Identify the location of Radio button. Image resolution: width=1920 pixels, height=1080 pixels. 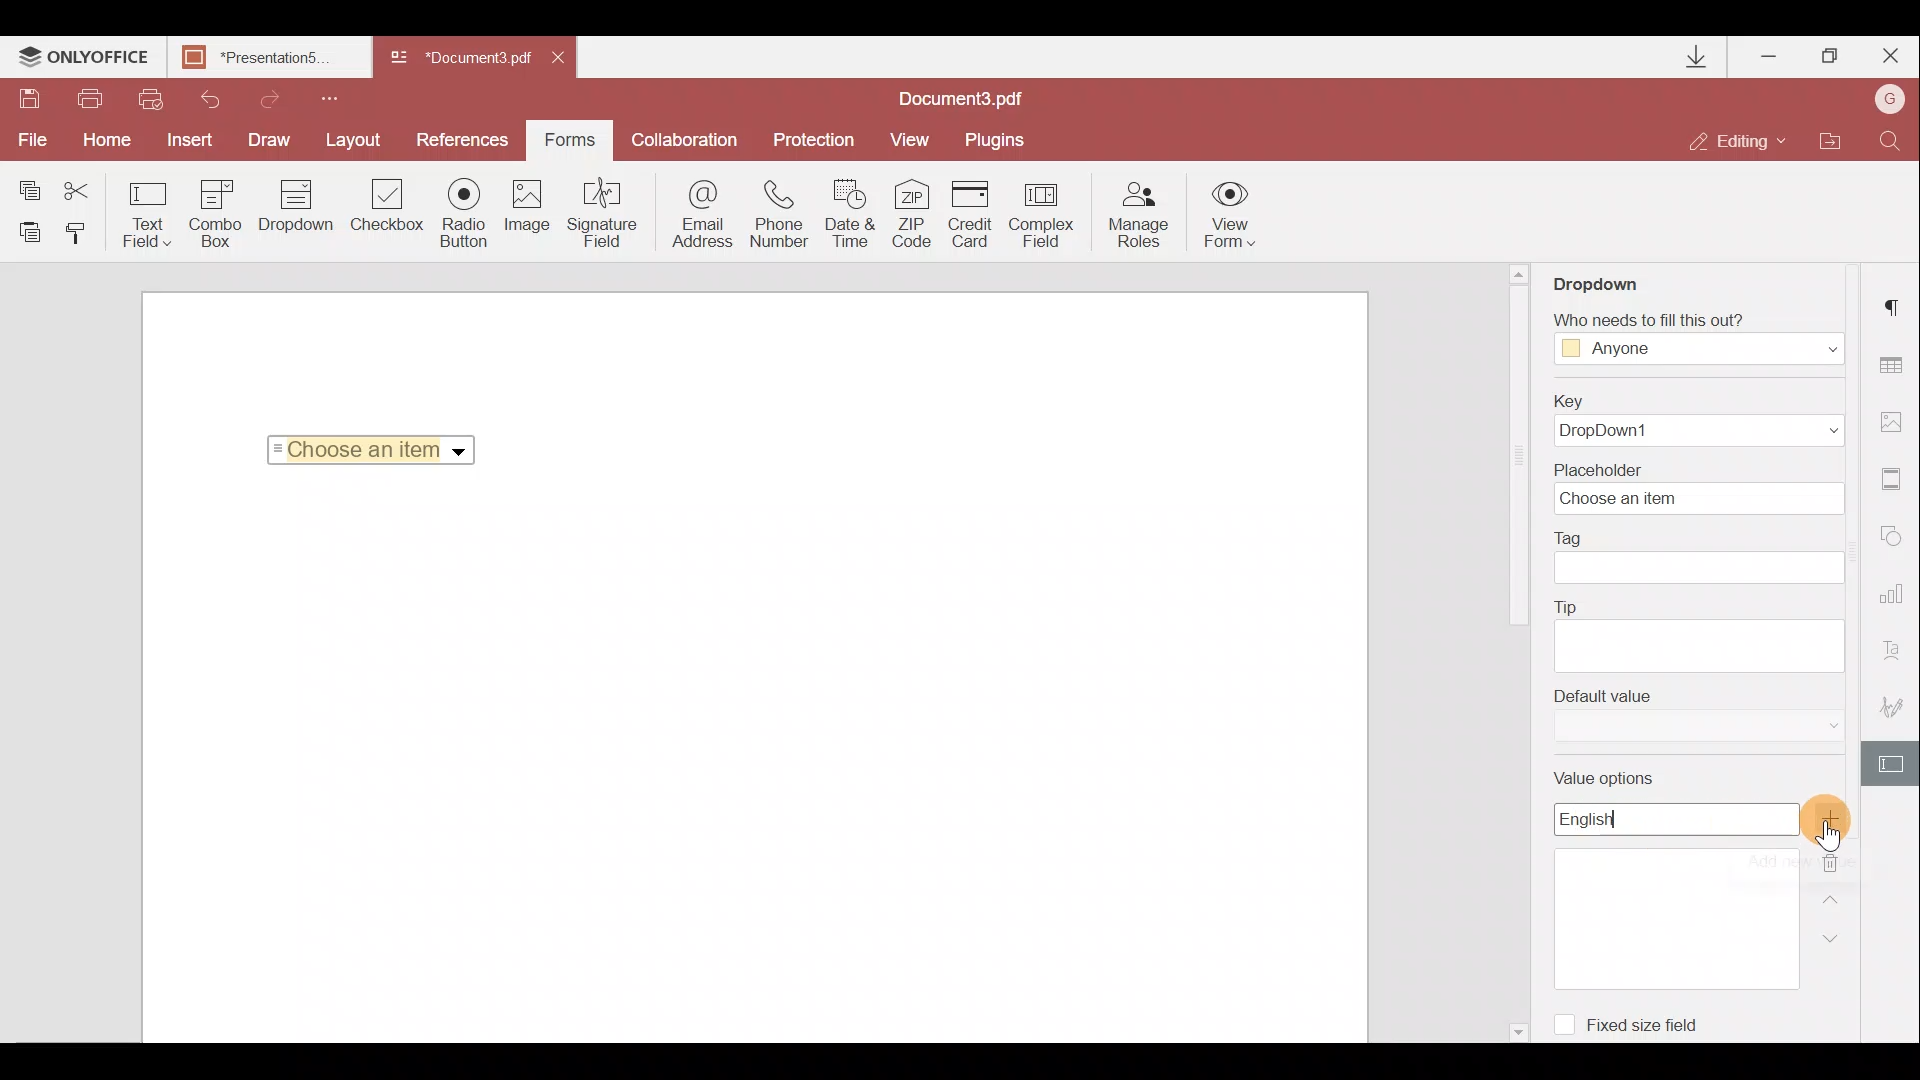
(464, 212).